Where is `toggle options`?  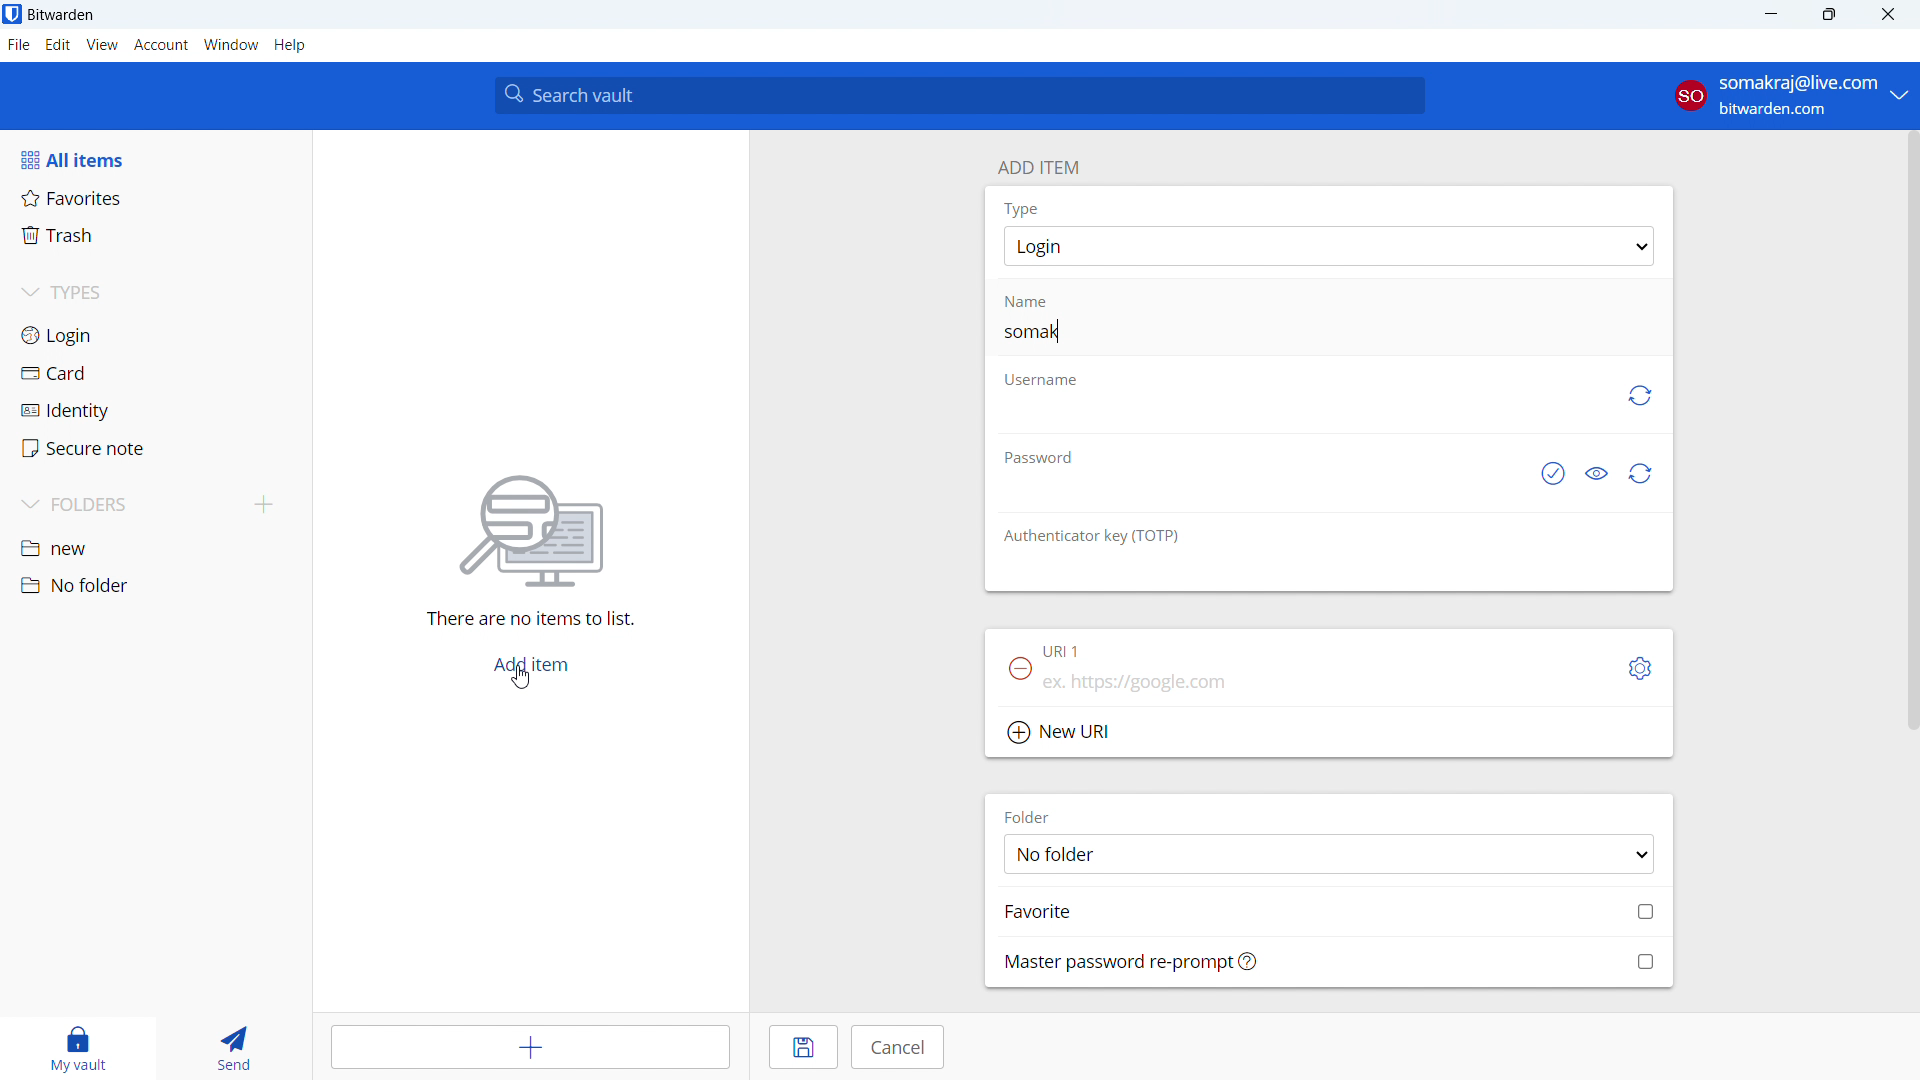 toggle options is located at coordinates (1641, 669).